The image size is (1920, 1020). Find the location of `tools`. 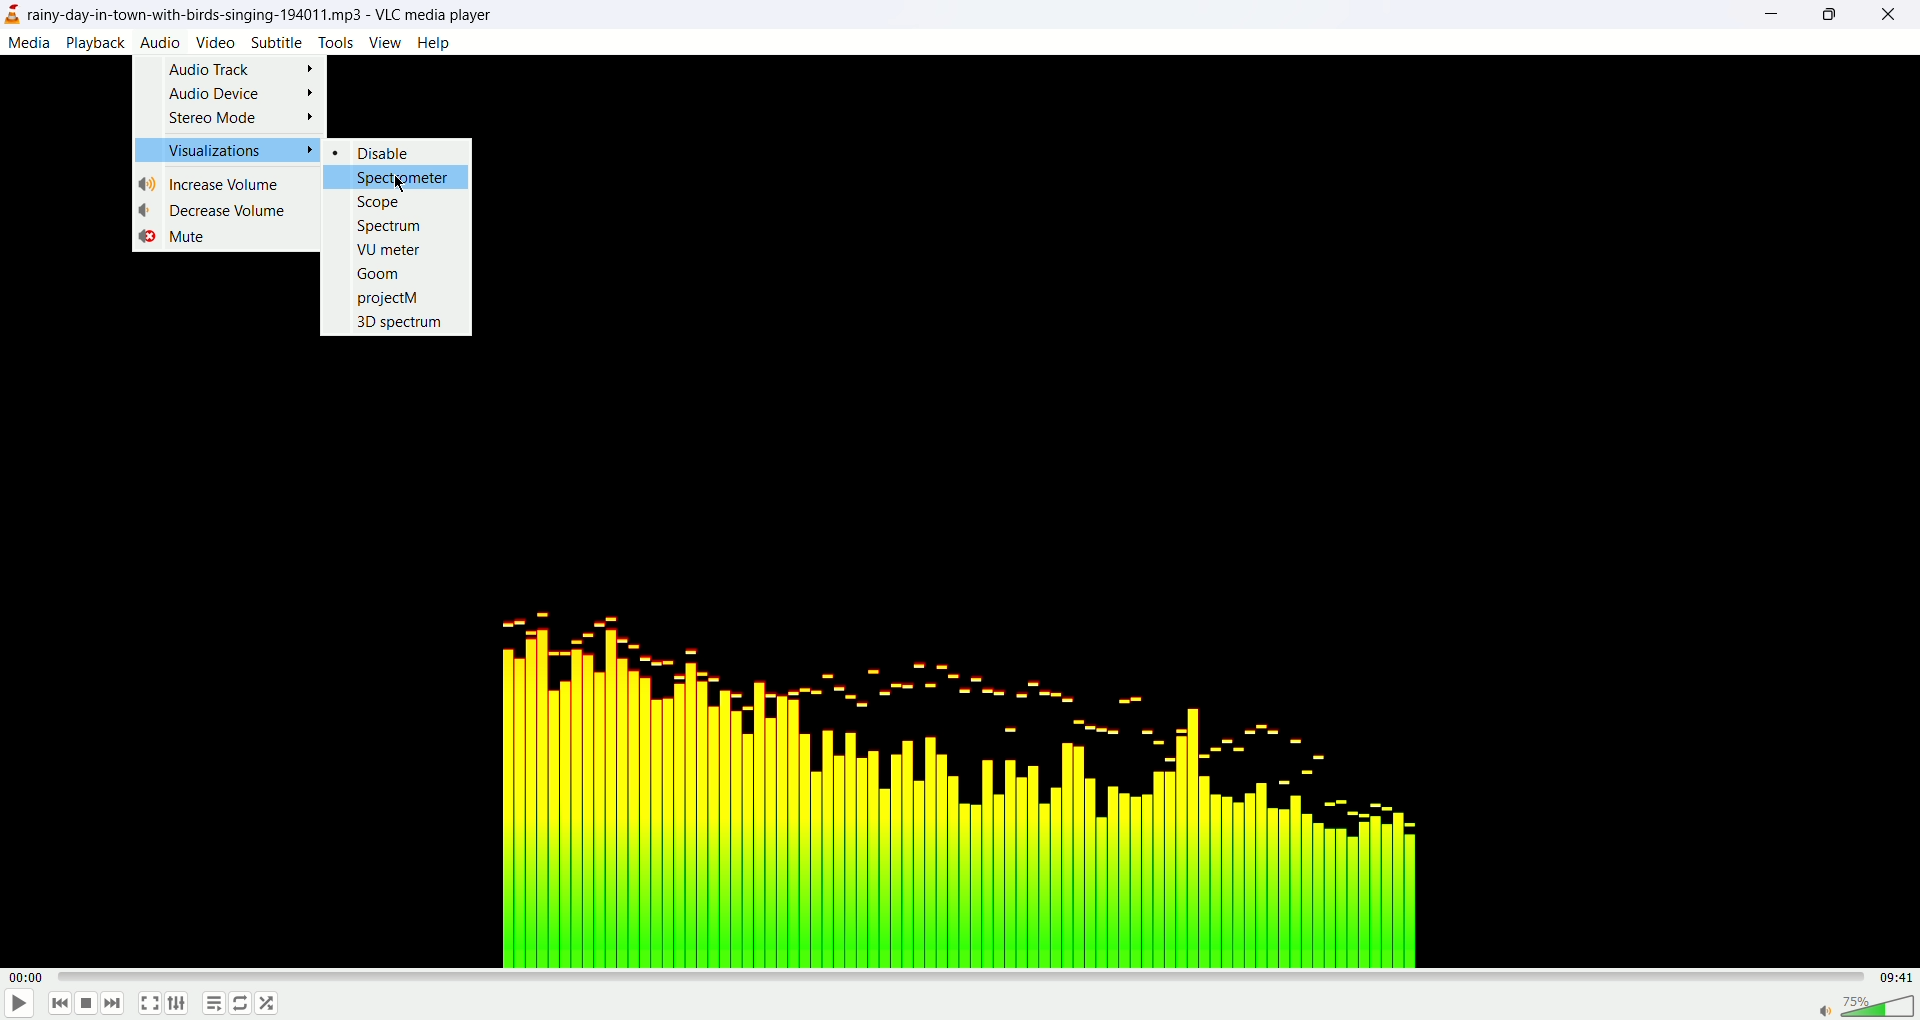

tools is located at coordinates (335, 41).